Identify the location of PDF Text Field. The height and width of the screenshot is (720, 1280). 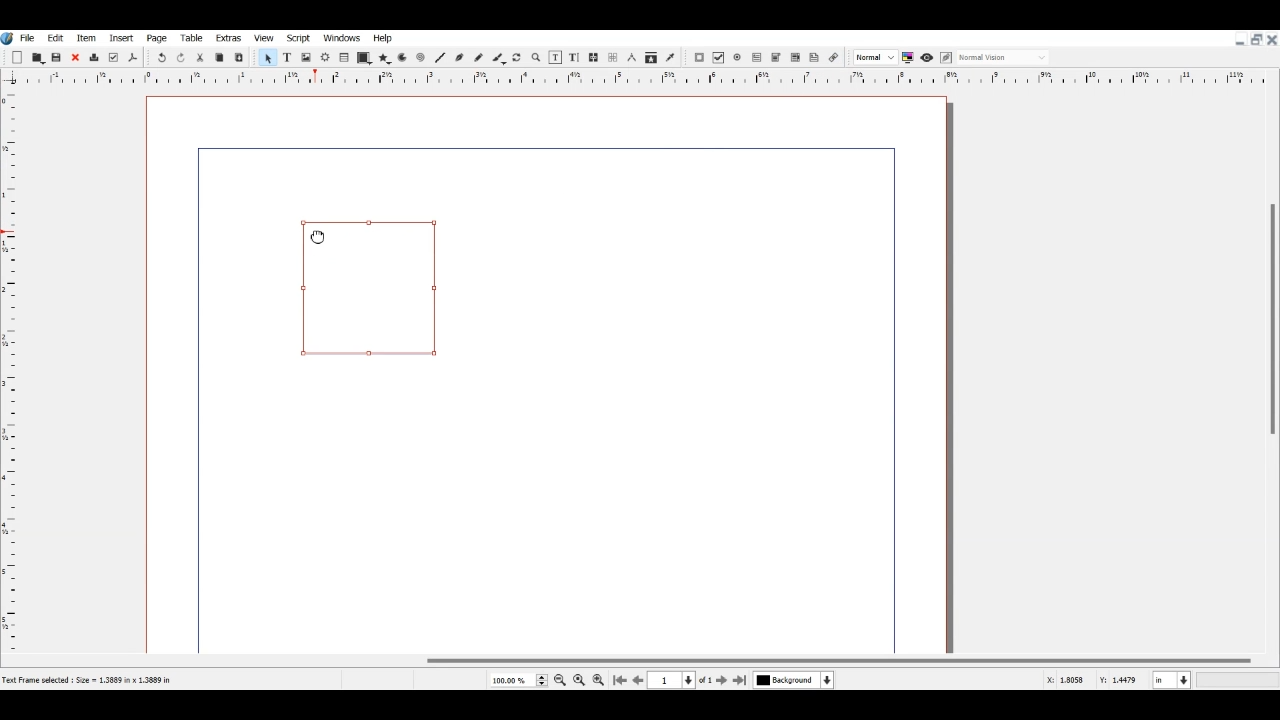
(757, 58).